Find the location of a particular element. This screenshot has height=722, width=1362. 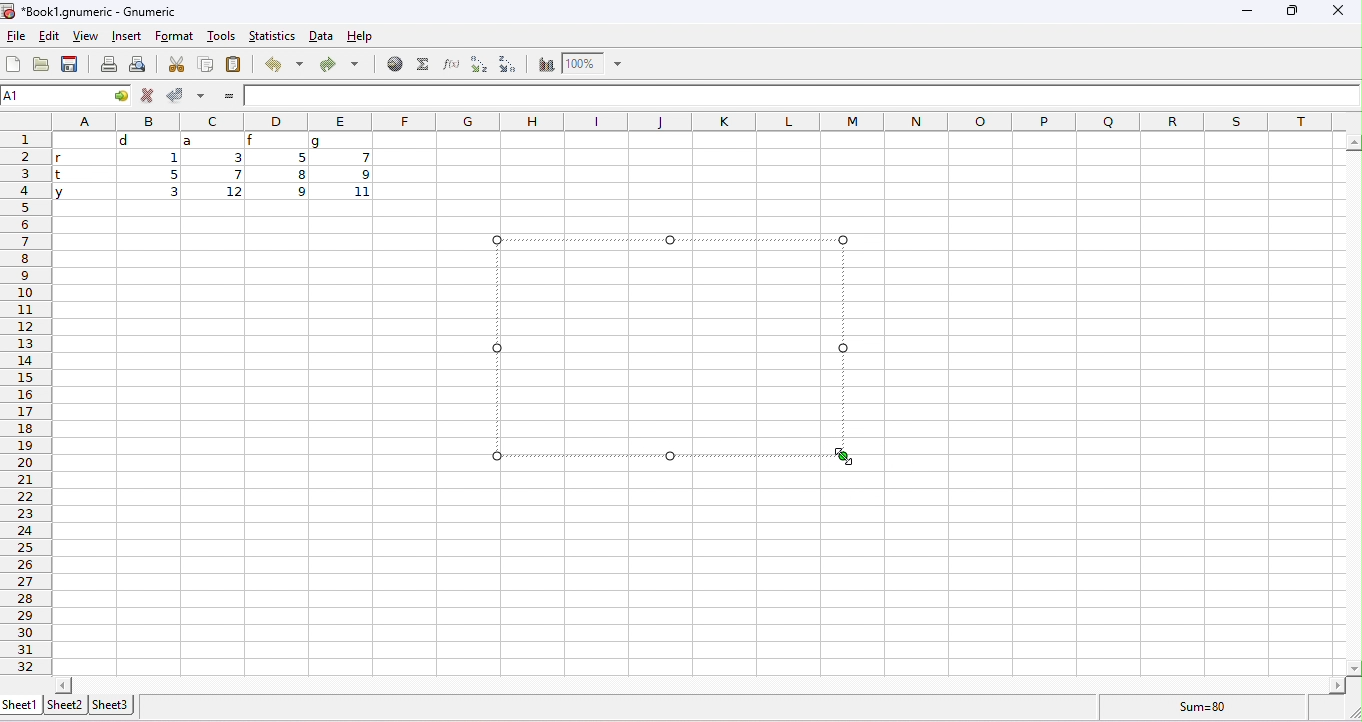

horizontal slider is located at coordinates (699, 685).